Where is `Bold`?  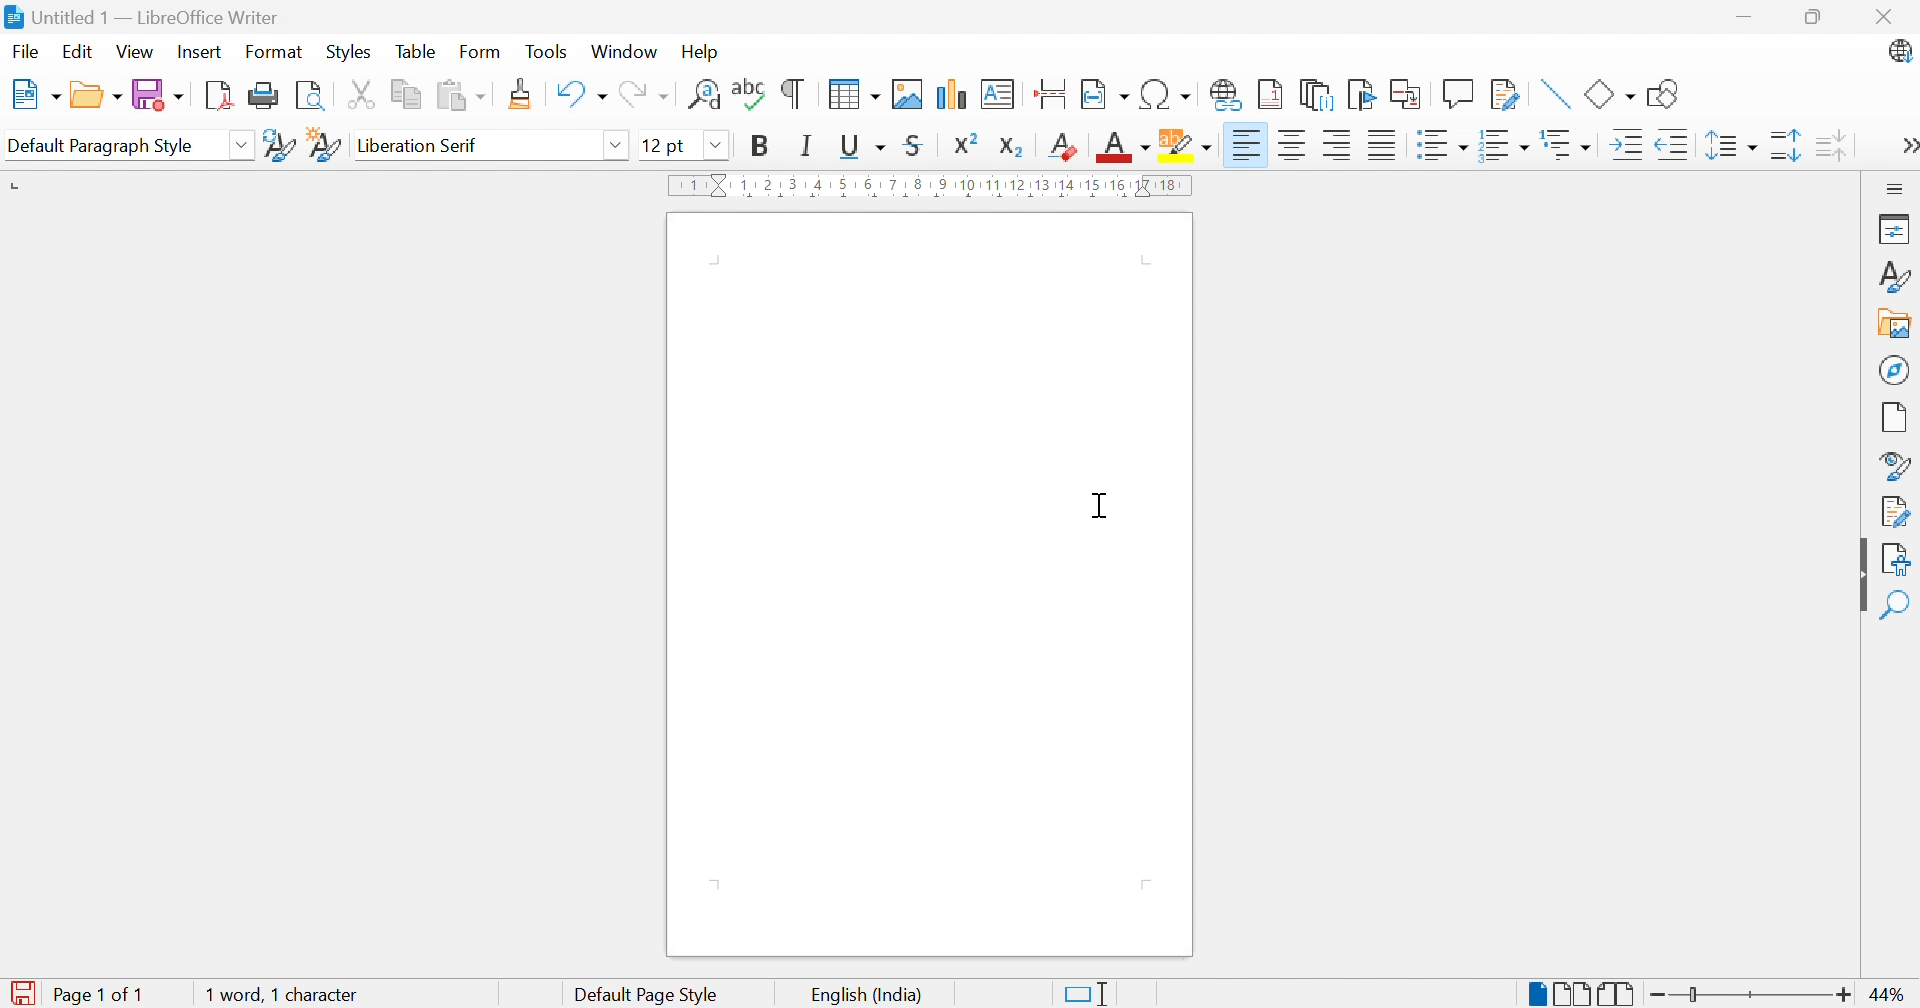 Bold is located at coordinates (765, 148).